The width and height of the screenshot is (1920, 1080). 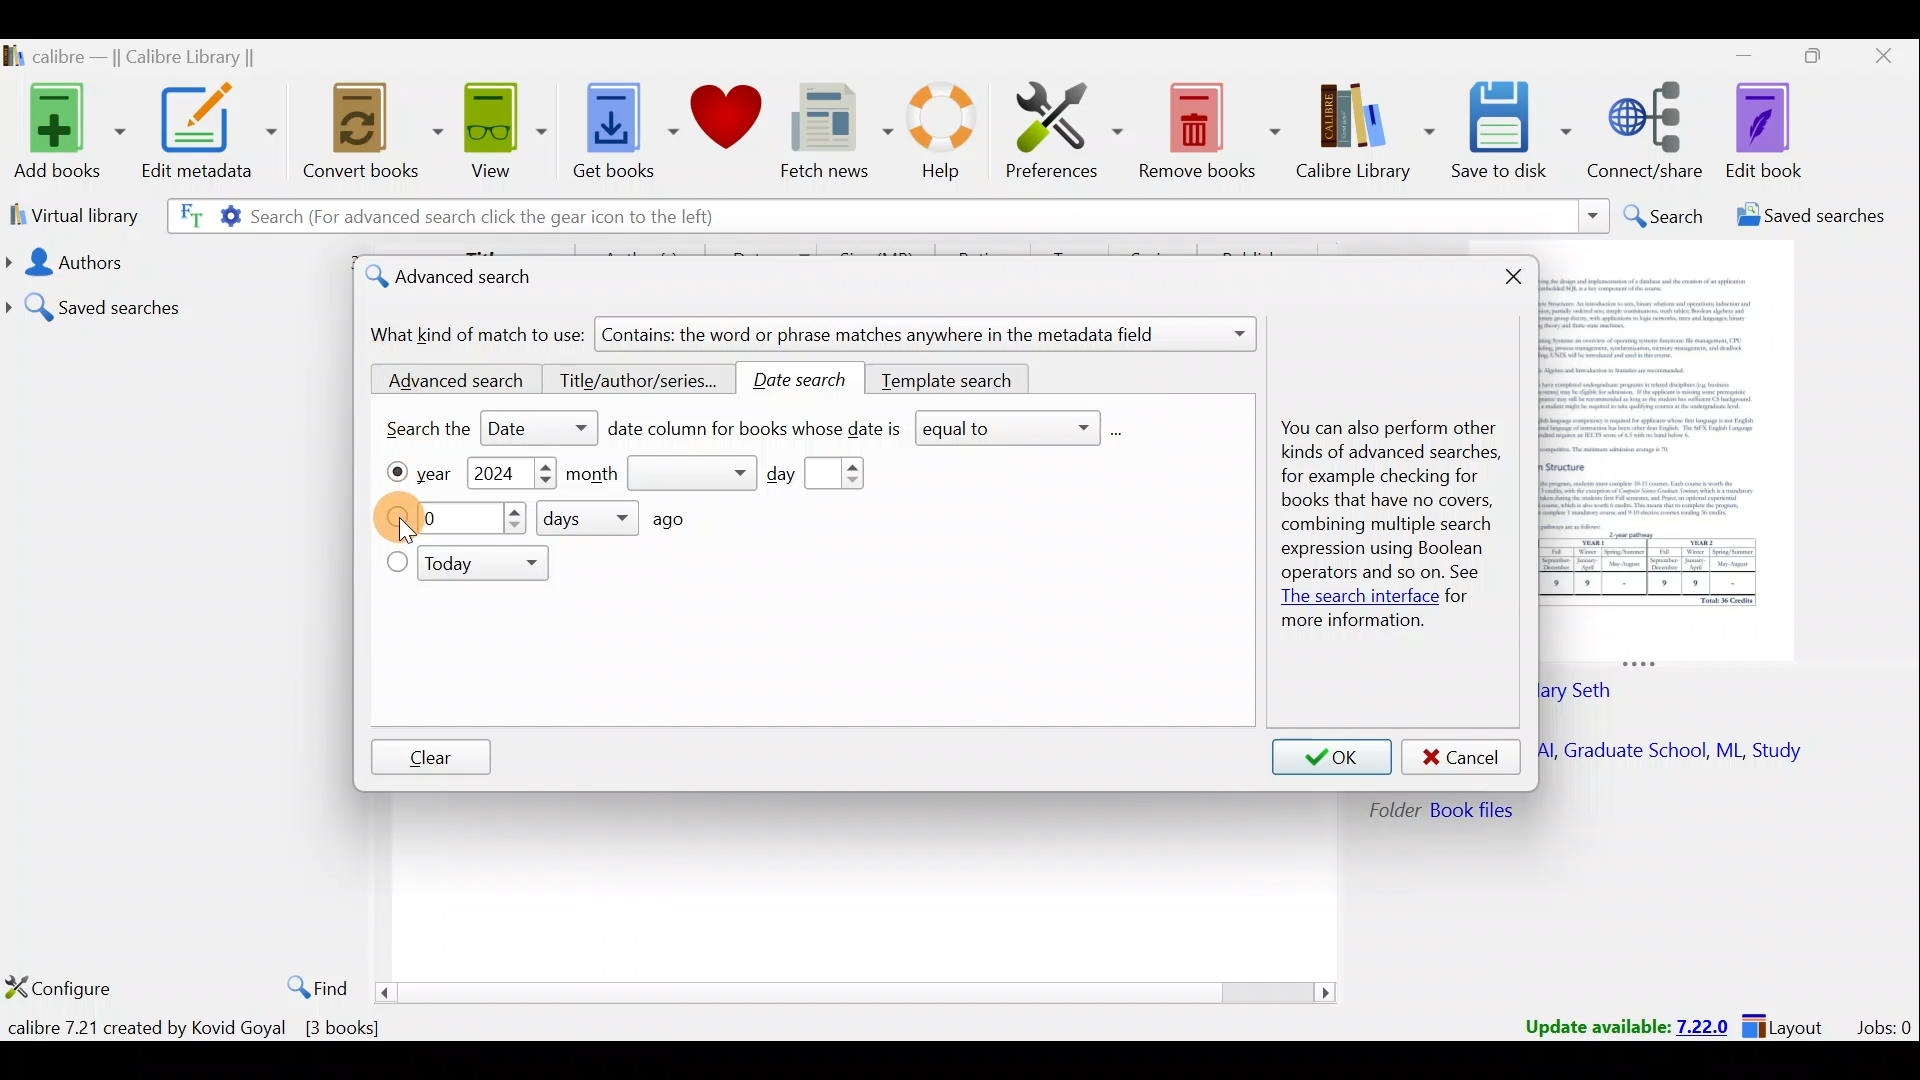 What do you see at coordinates (1518, 280) in the screenshot?
I see `Close` at bounding box center [1518, 280].